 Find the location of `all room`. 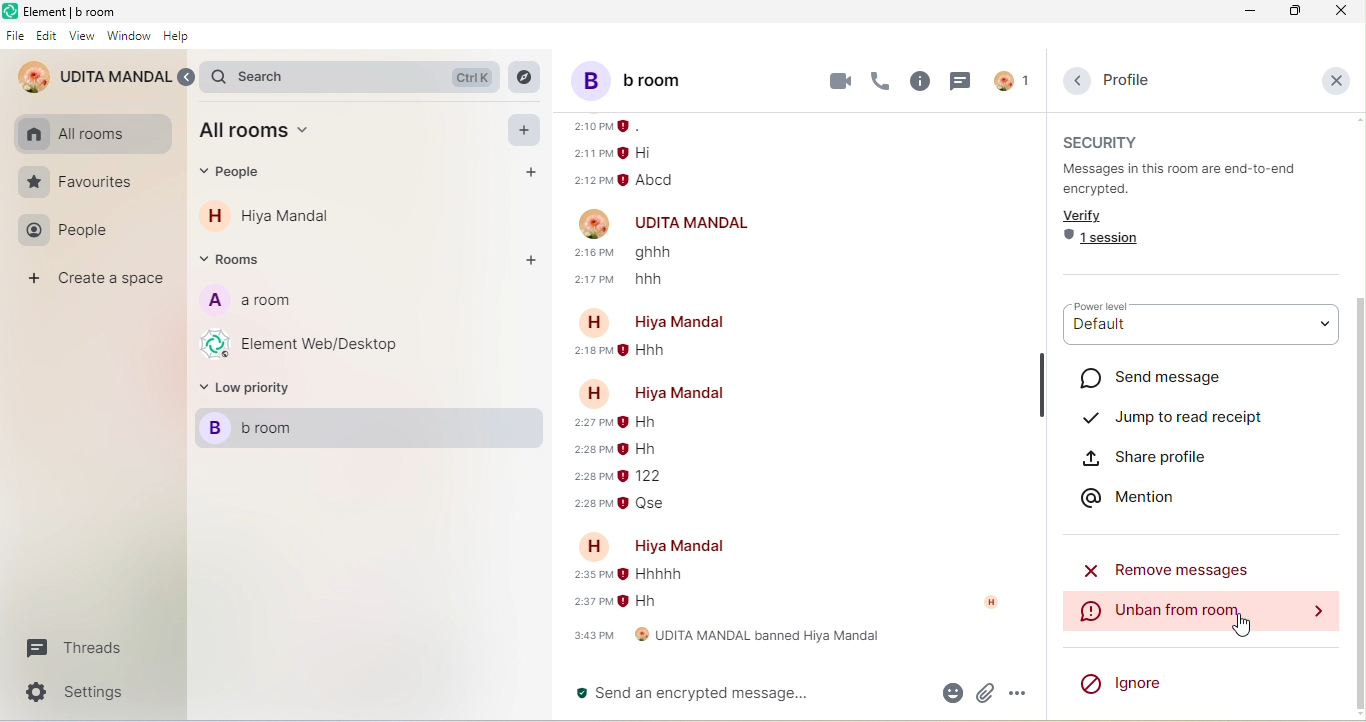

all room is located at coordinates (263, 134).